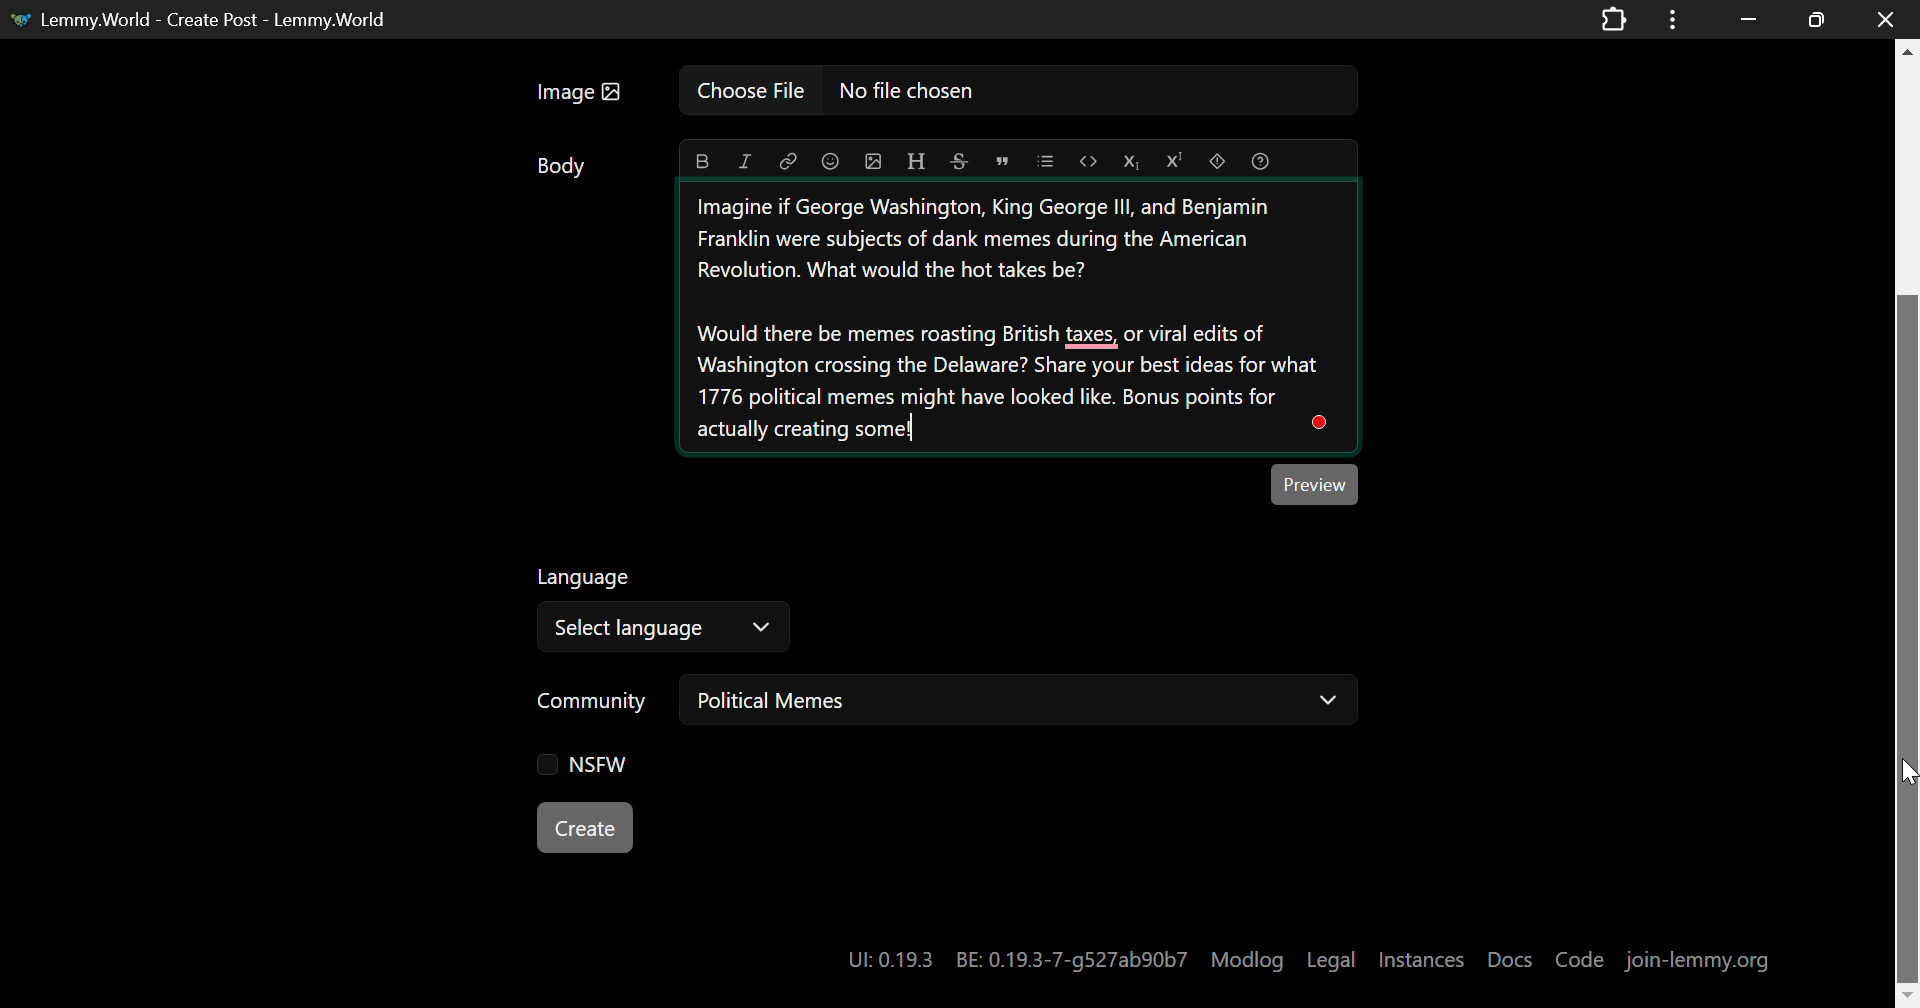 Image resolution: width=1920 pixels, height=1008 pixels. What do you see at coordinates (1246, 960) in the screenshot?
I see `Modlog` at bounding box center [1246, 960].